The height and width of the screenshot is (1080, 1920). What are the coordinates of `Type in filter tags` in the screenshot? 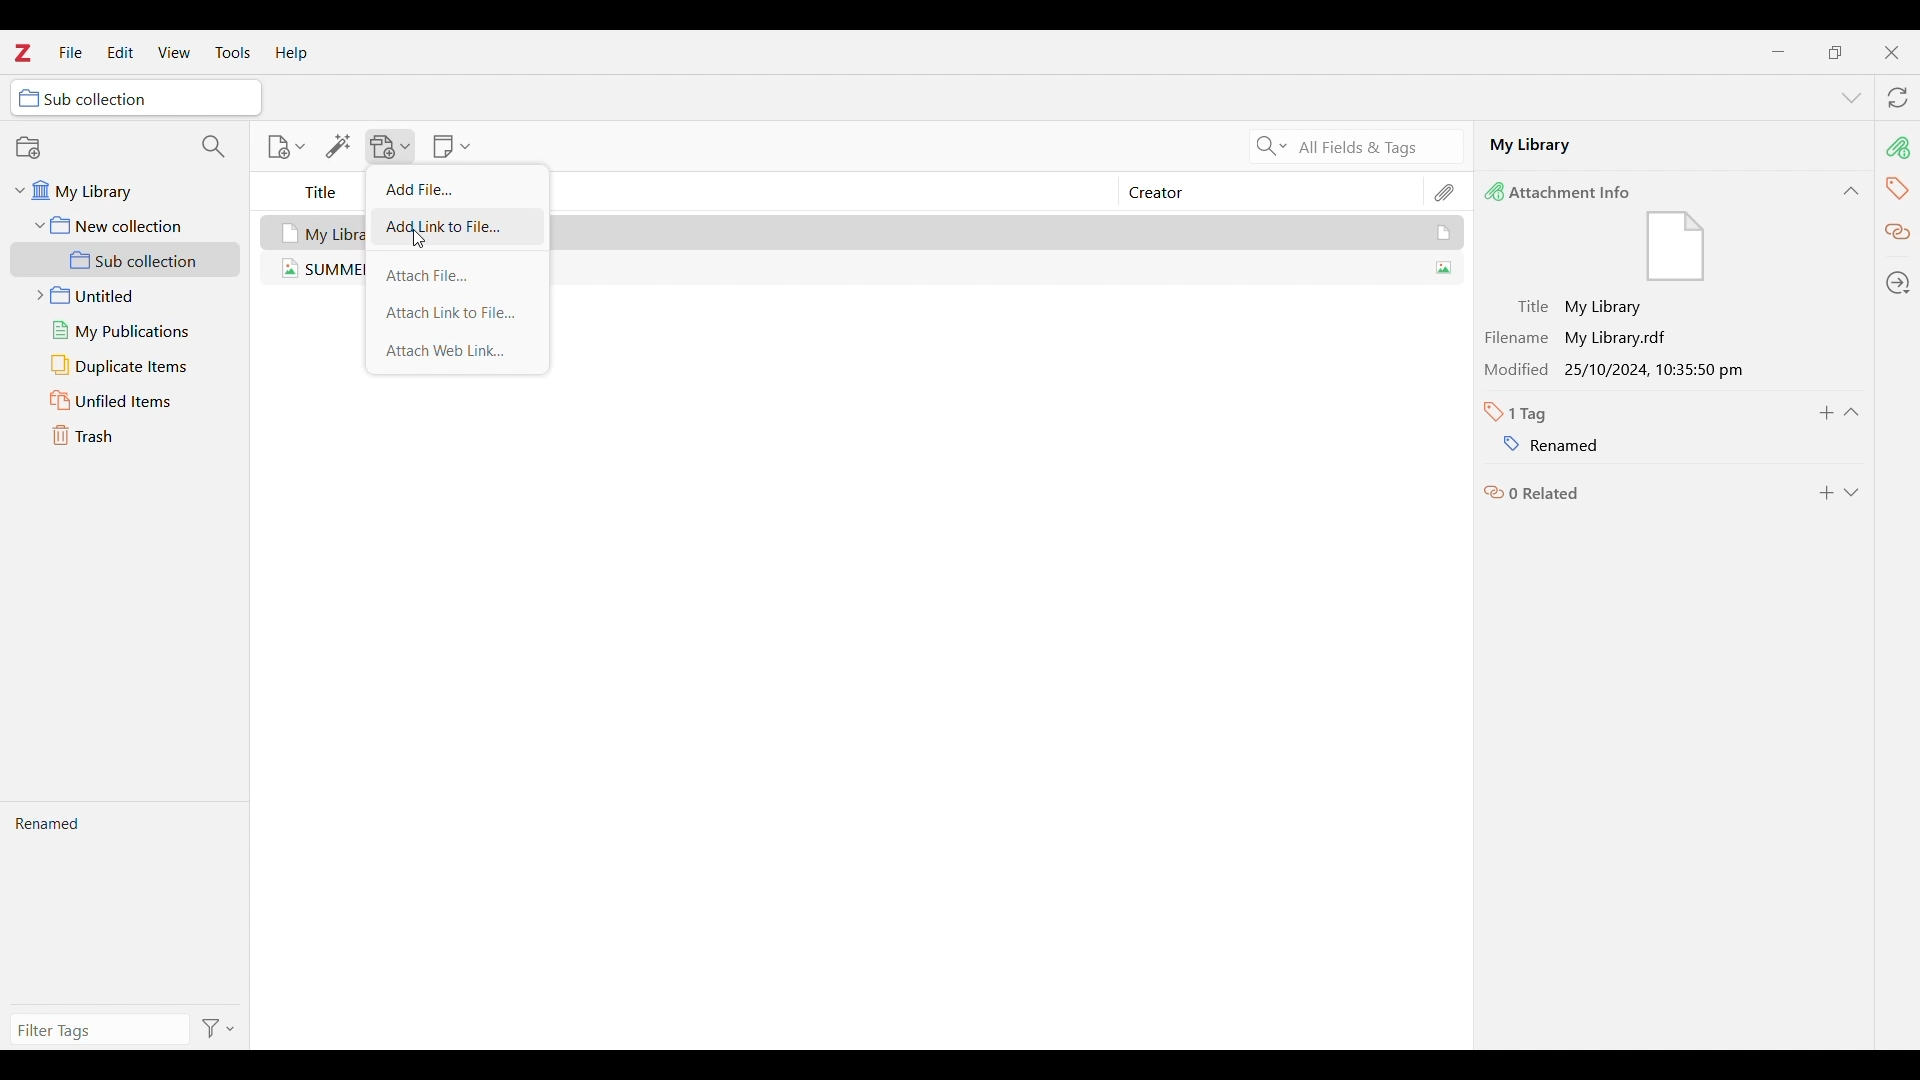 It's located at (99, 1029).